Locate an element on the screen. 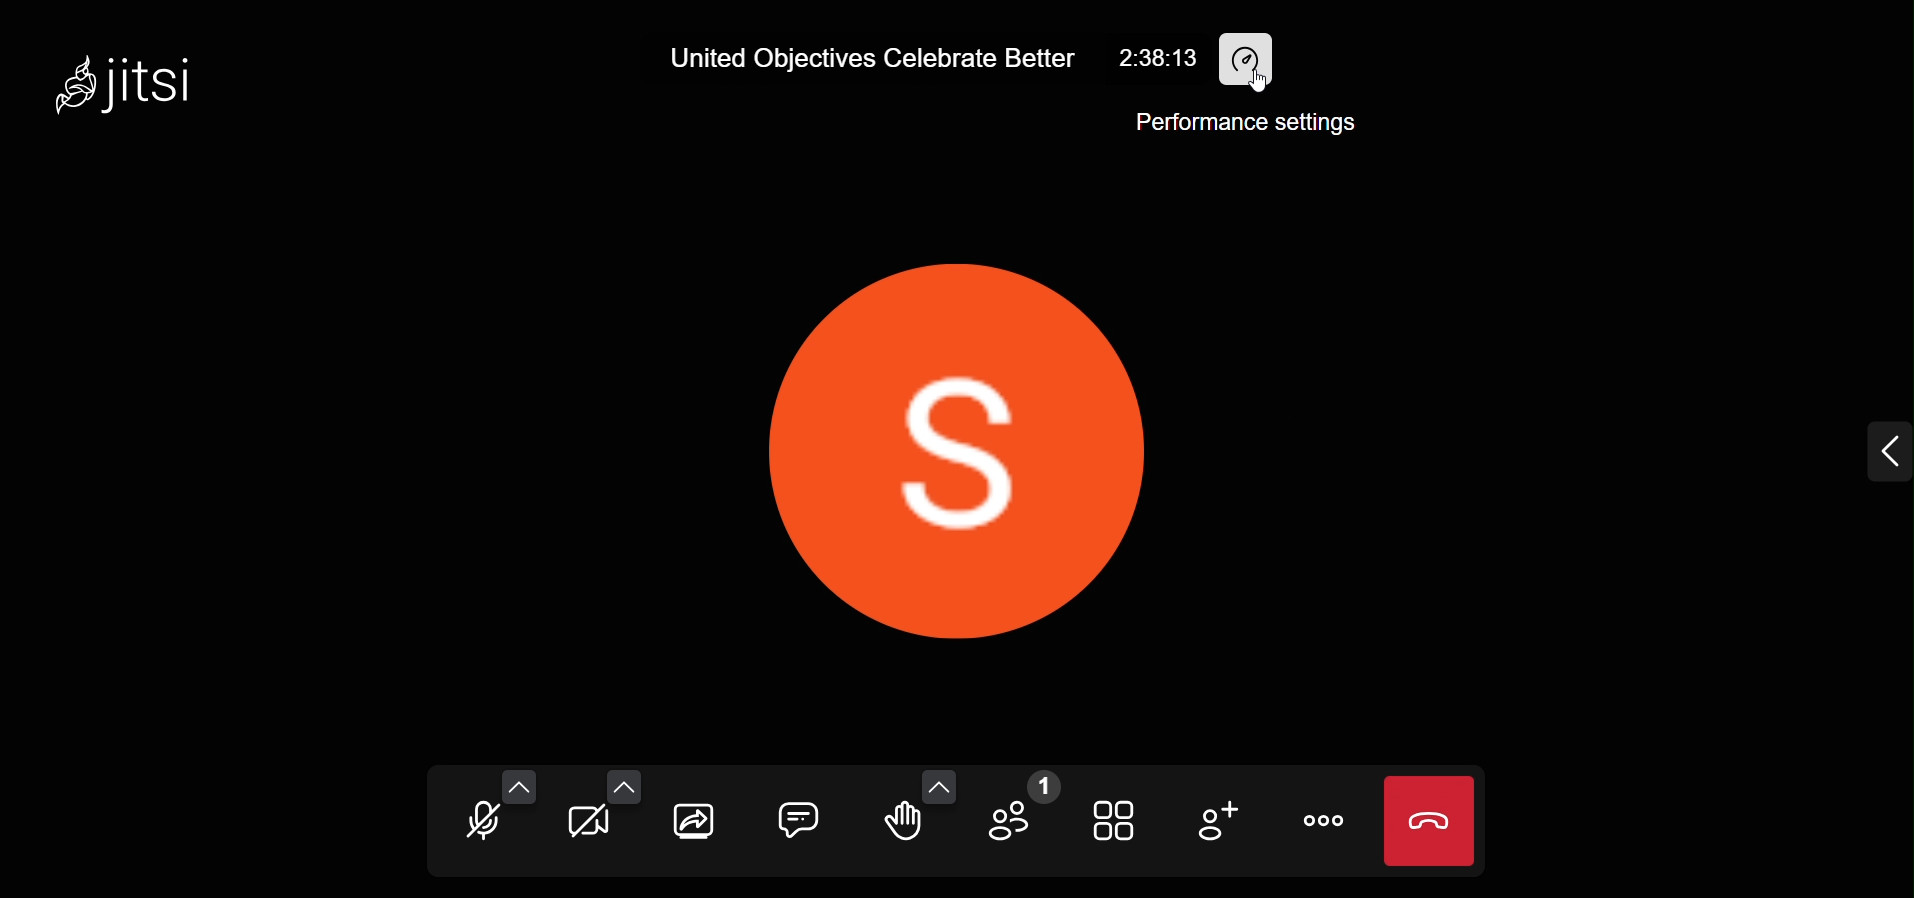 This screenshot has height=898, width=1914. more emoji is located at coordinates (937, 786).